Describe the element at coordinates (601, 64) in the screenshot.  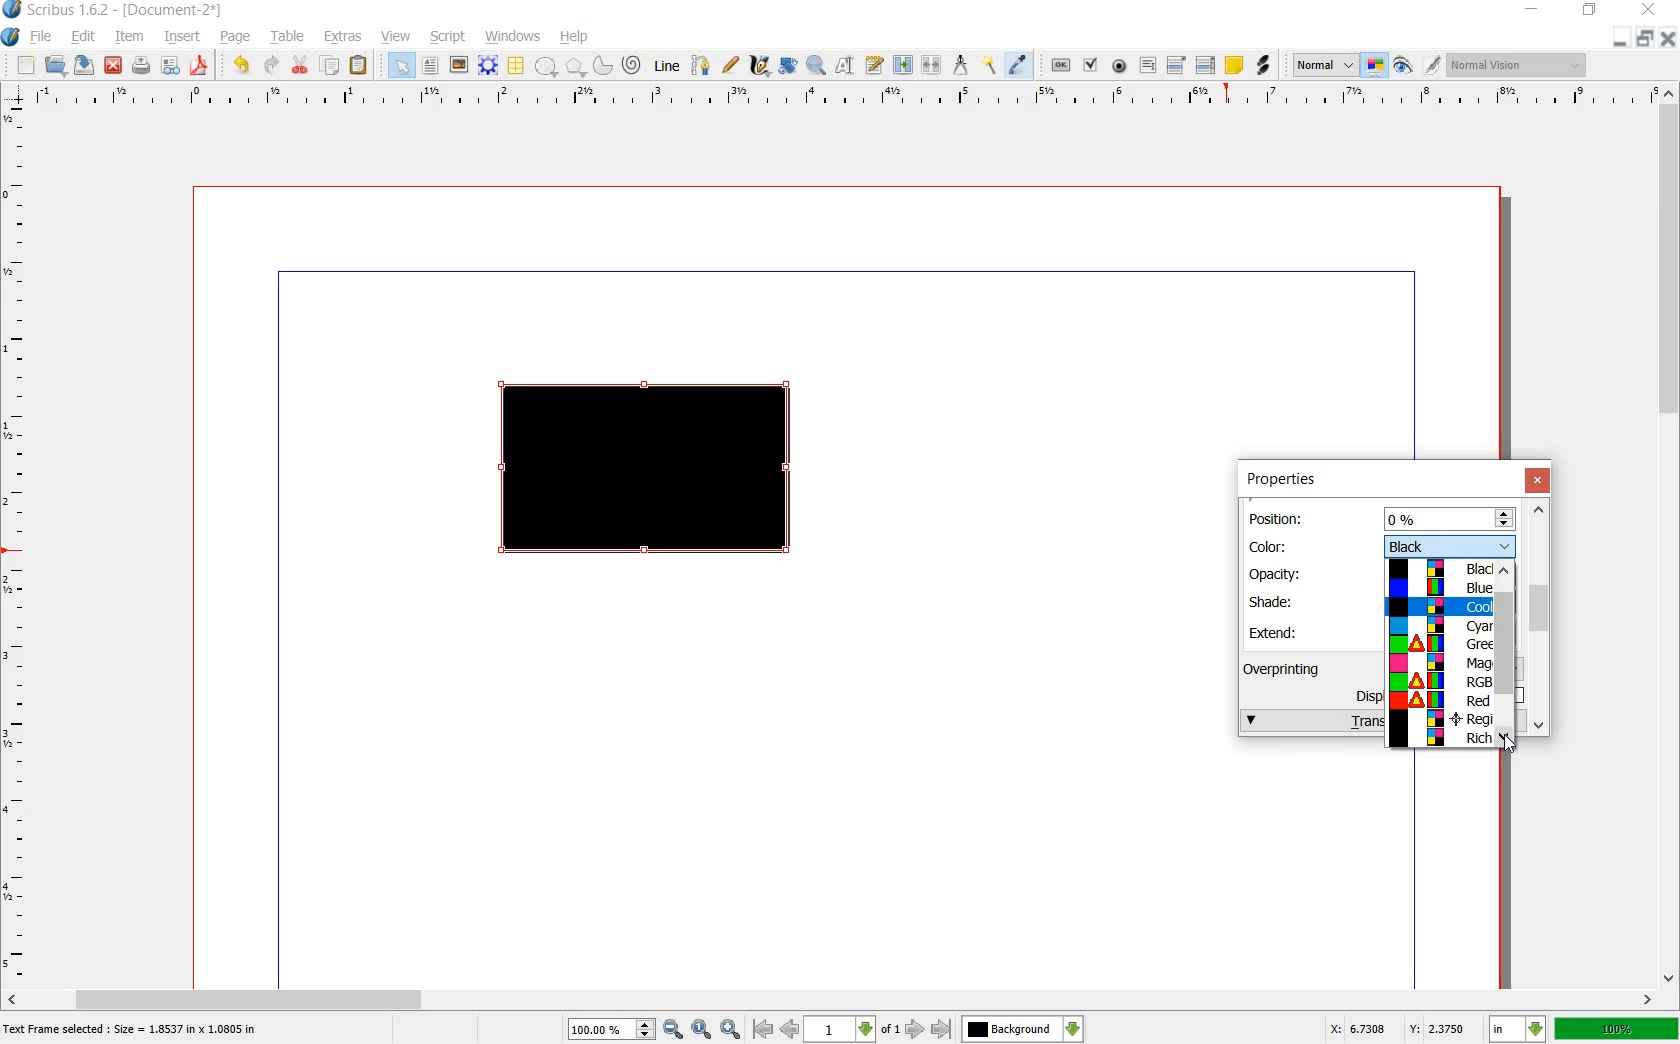
I see `arc` at that location.